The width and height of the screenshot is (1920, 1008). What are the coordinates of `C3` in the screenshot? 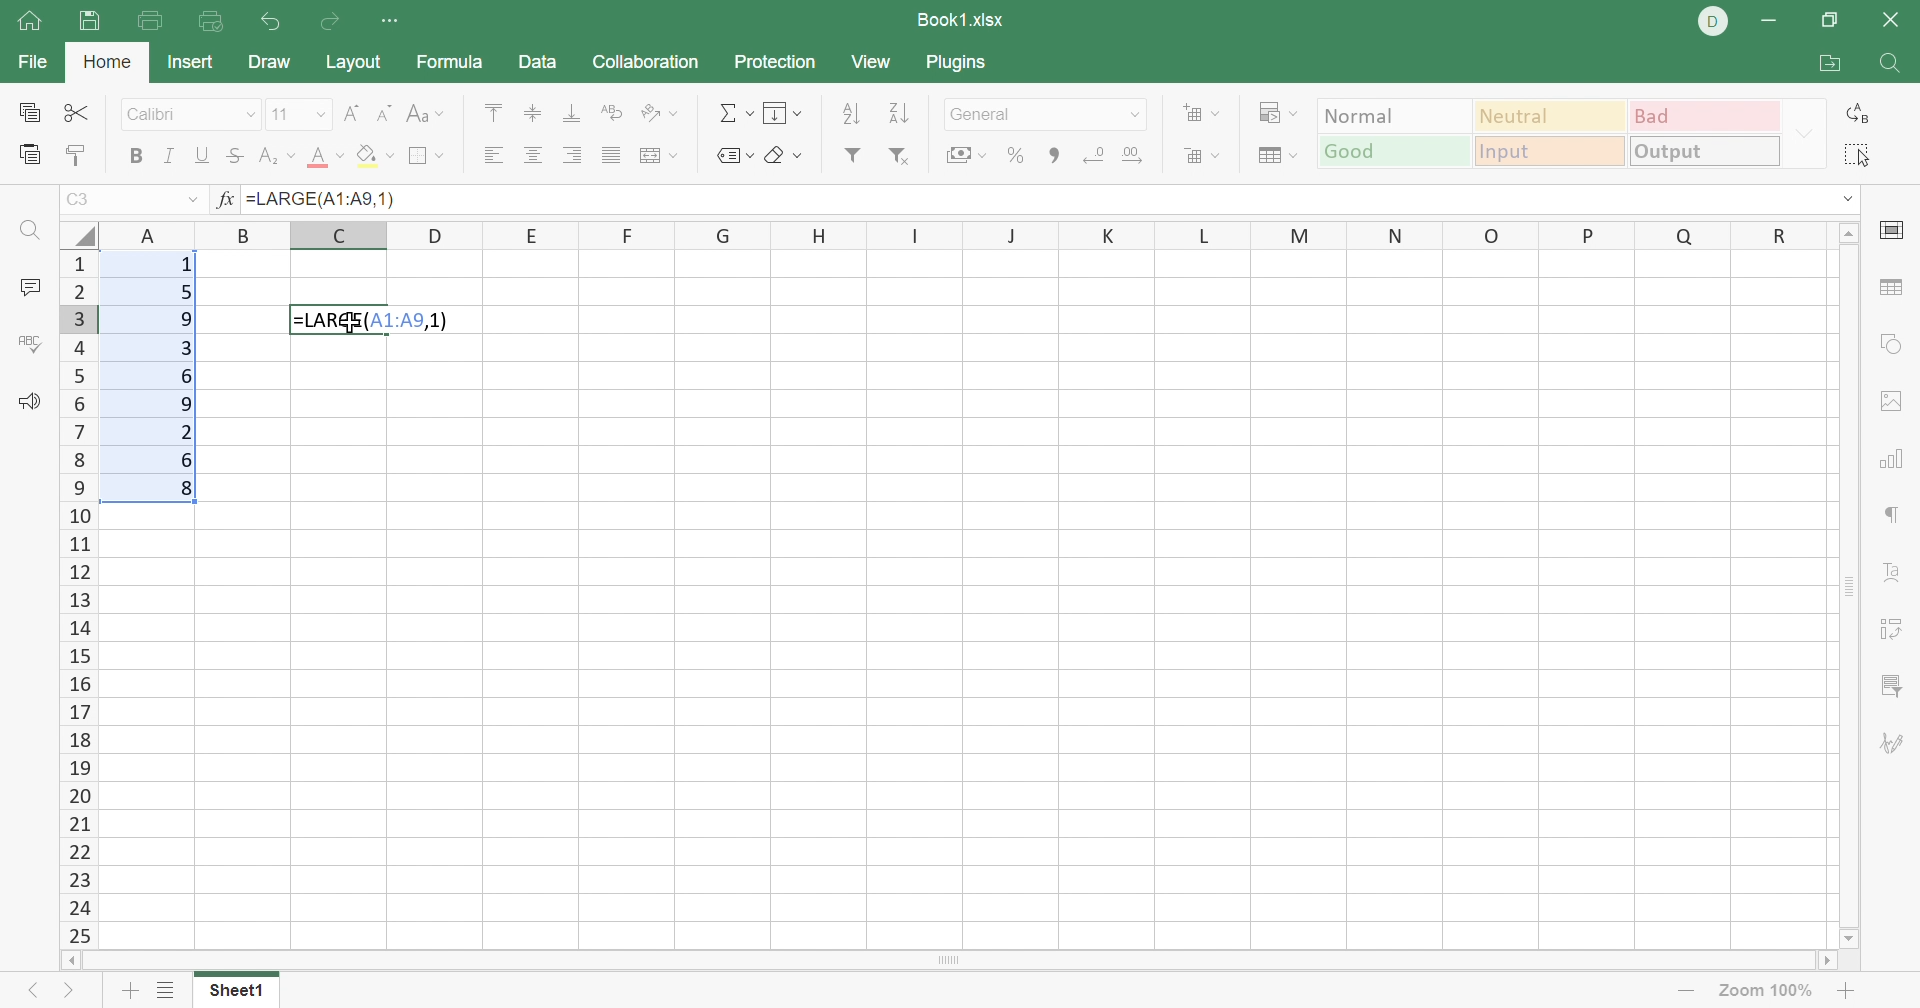 It's located at (80, 199).